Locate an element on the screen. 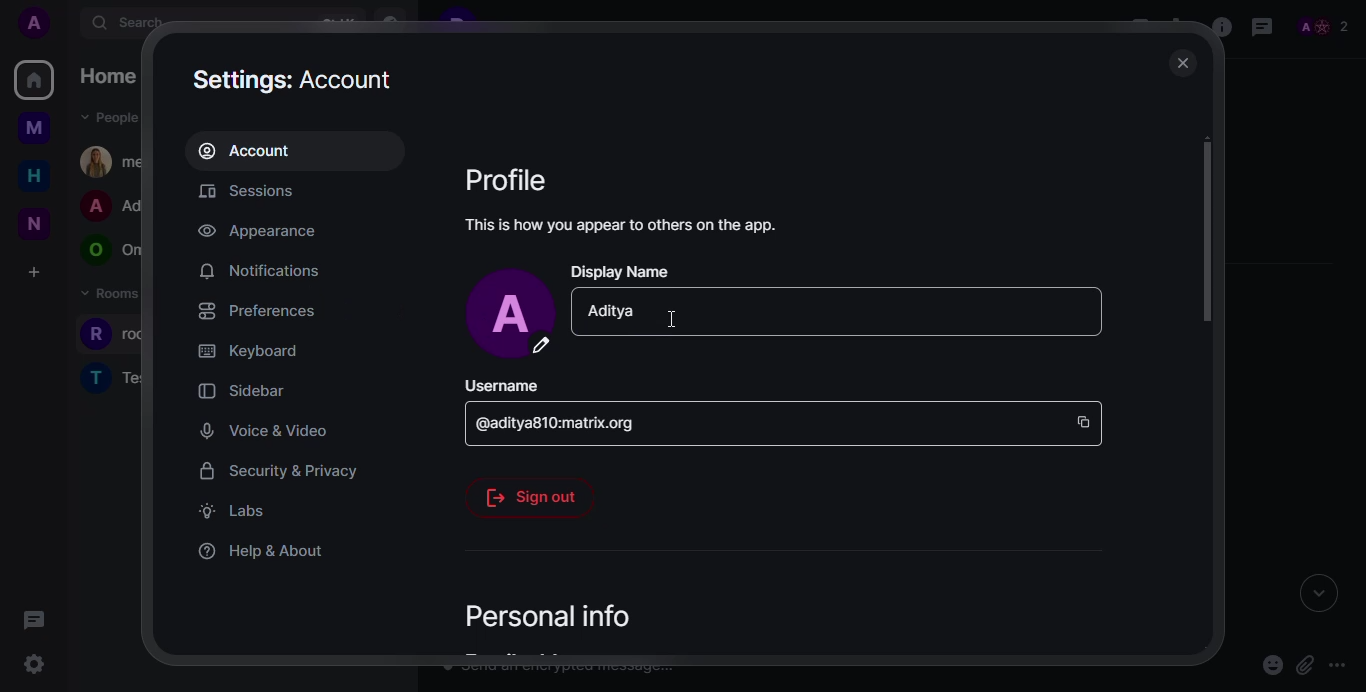 The image size is (1366, 692). settings: Account is located at coordinates (297, 77).